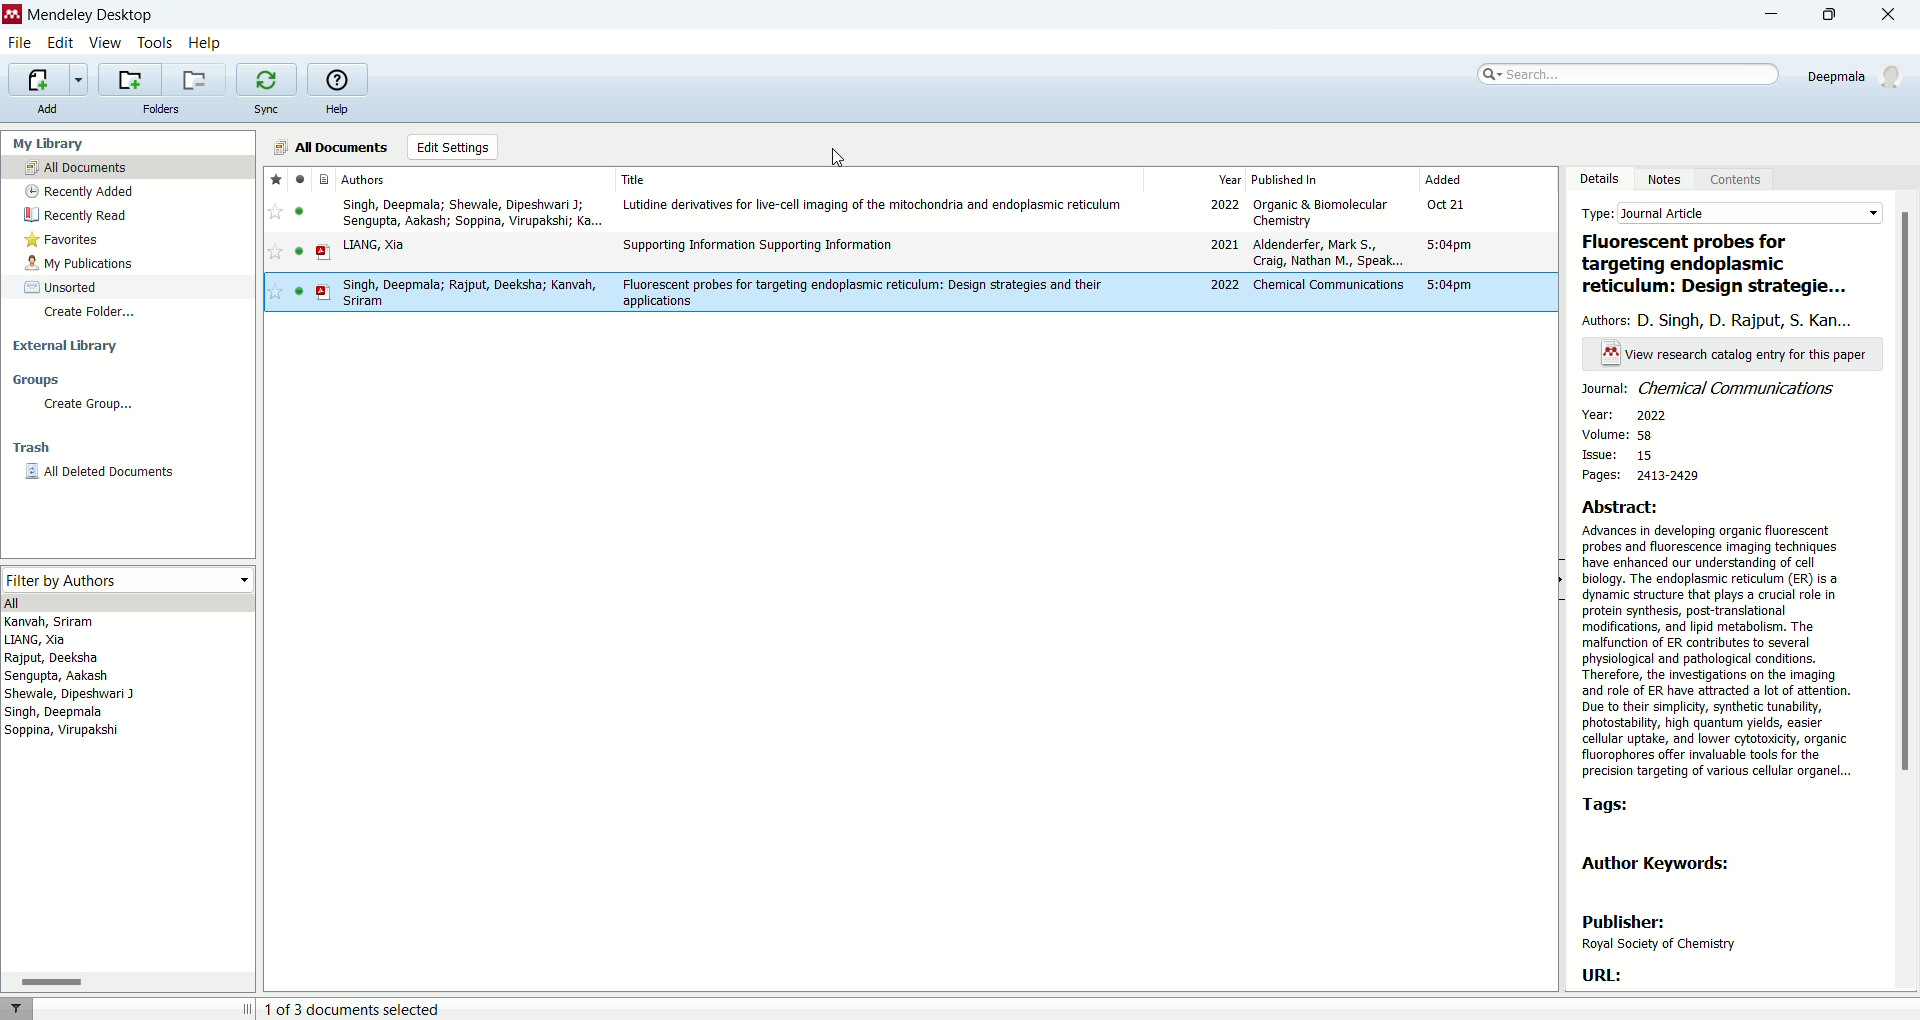  I want to click on details, so click(1599, 179).